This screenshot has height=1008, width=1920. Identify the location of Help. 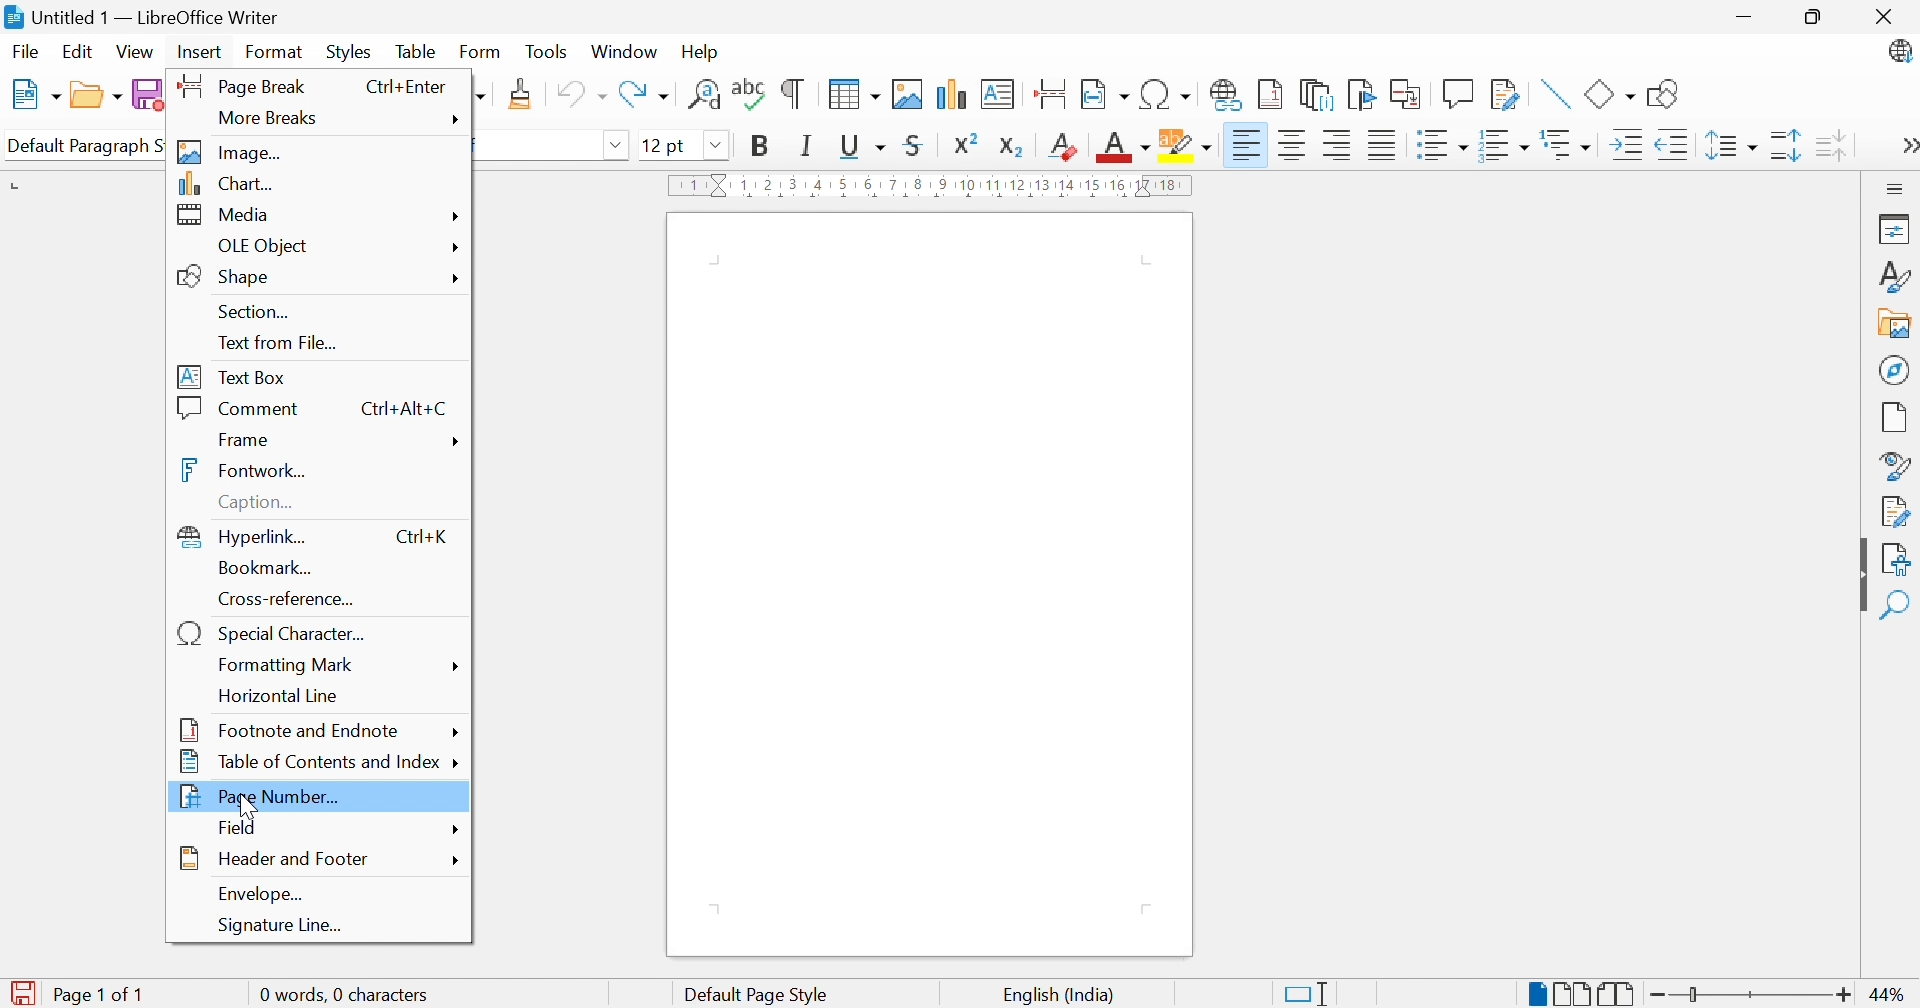
(701, 53).